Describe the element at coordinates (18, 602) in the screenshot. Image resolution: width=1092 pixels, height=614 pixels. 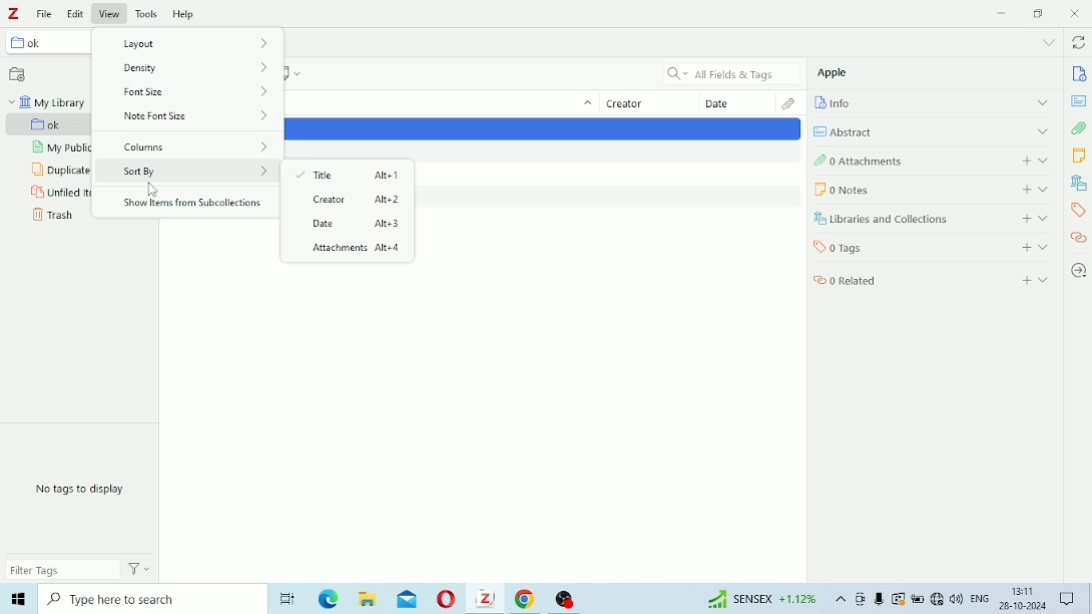
I see `Windows button` at that location.